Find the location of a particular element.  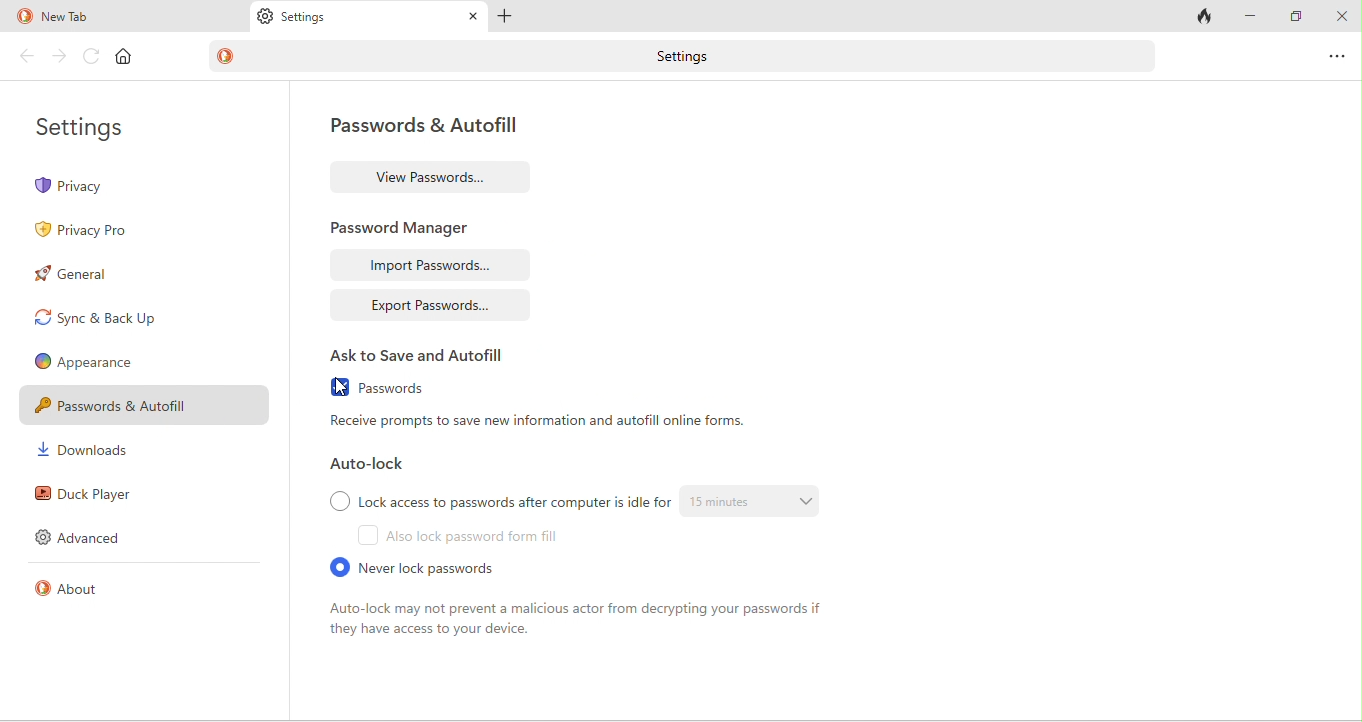

settings is located at coordinates (86, 134).